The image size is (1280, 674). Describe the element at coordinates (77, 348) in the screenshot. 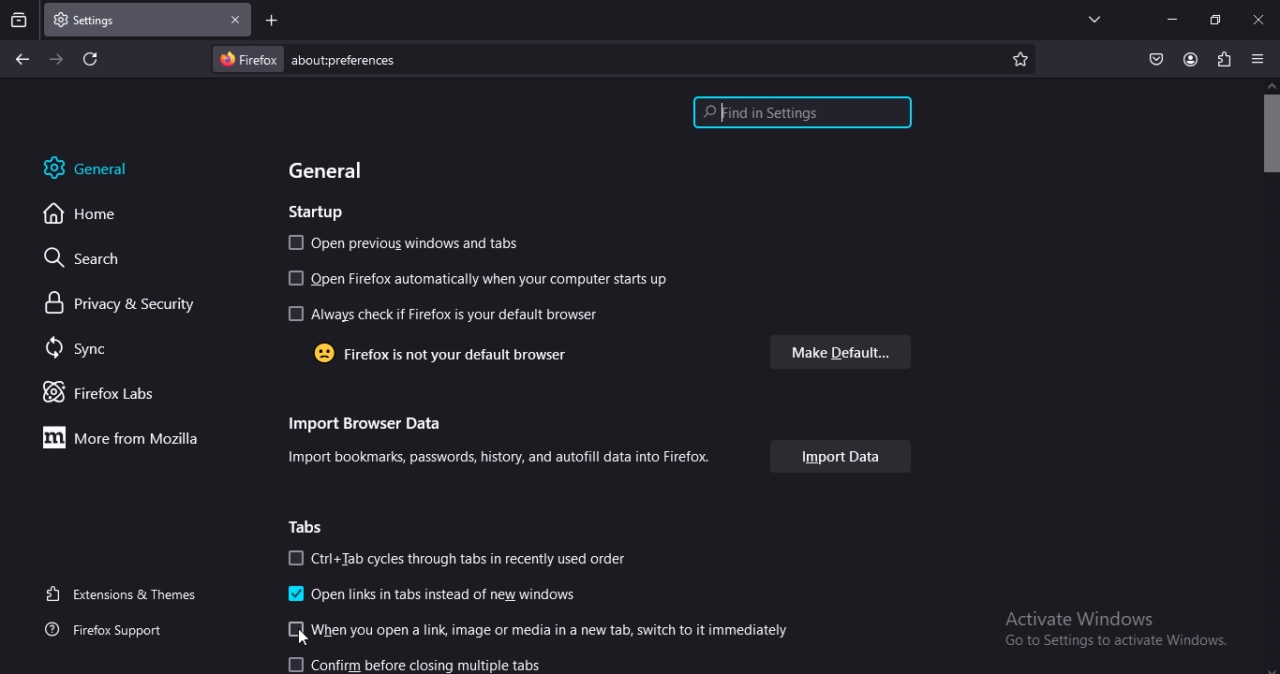

I see `sync` at that location.